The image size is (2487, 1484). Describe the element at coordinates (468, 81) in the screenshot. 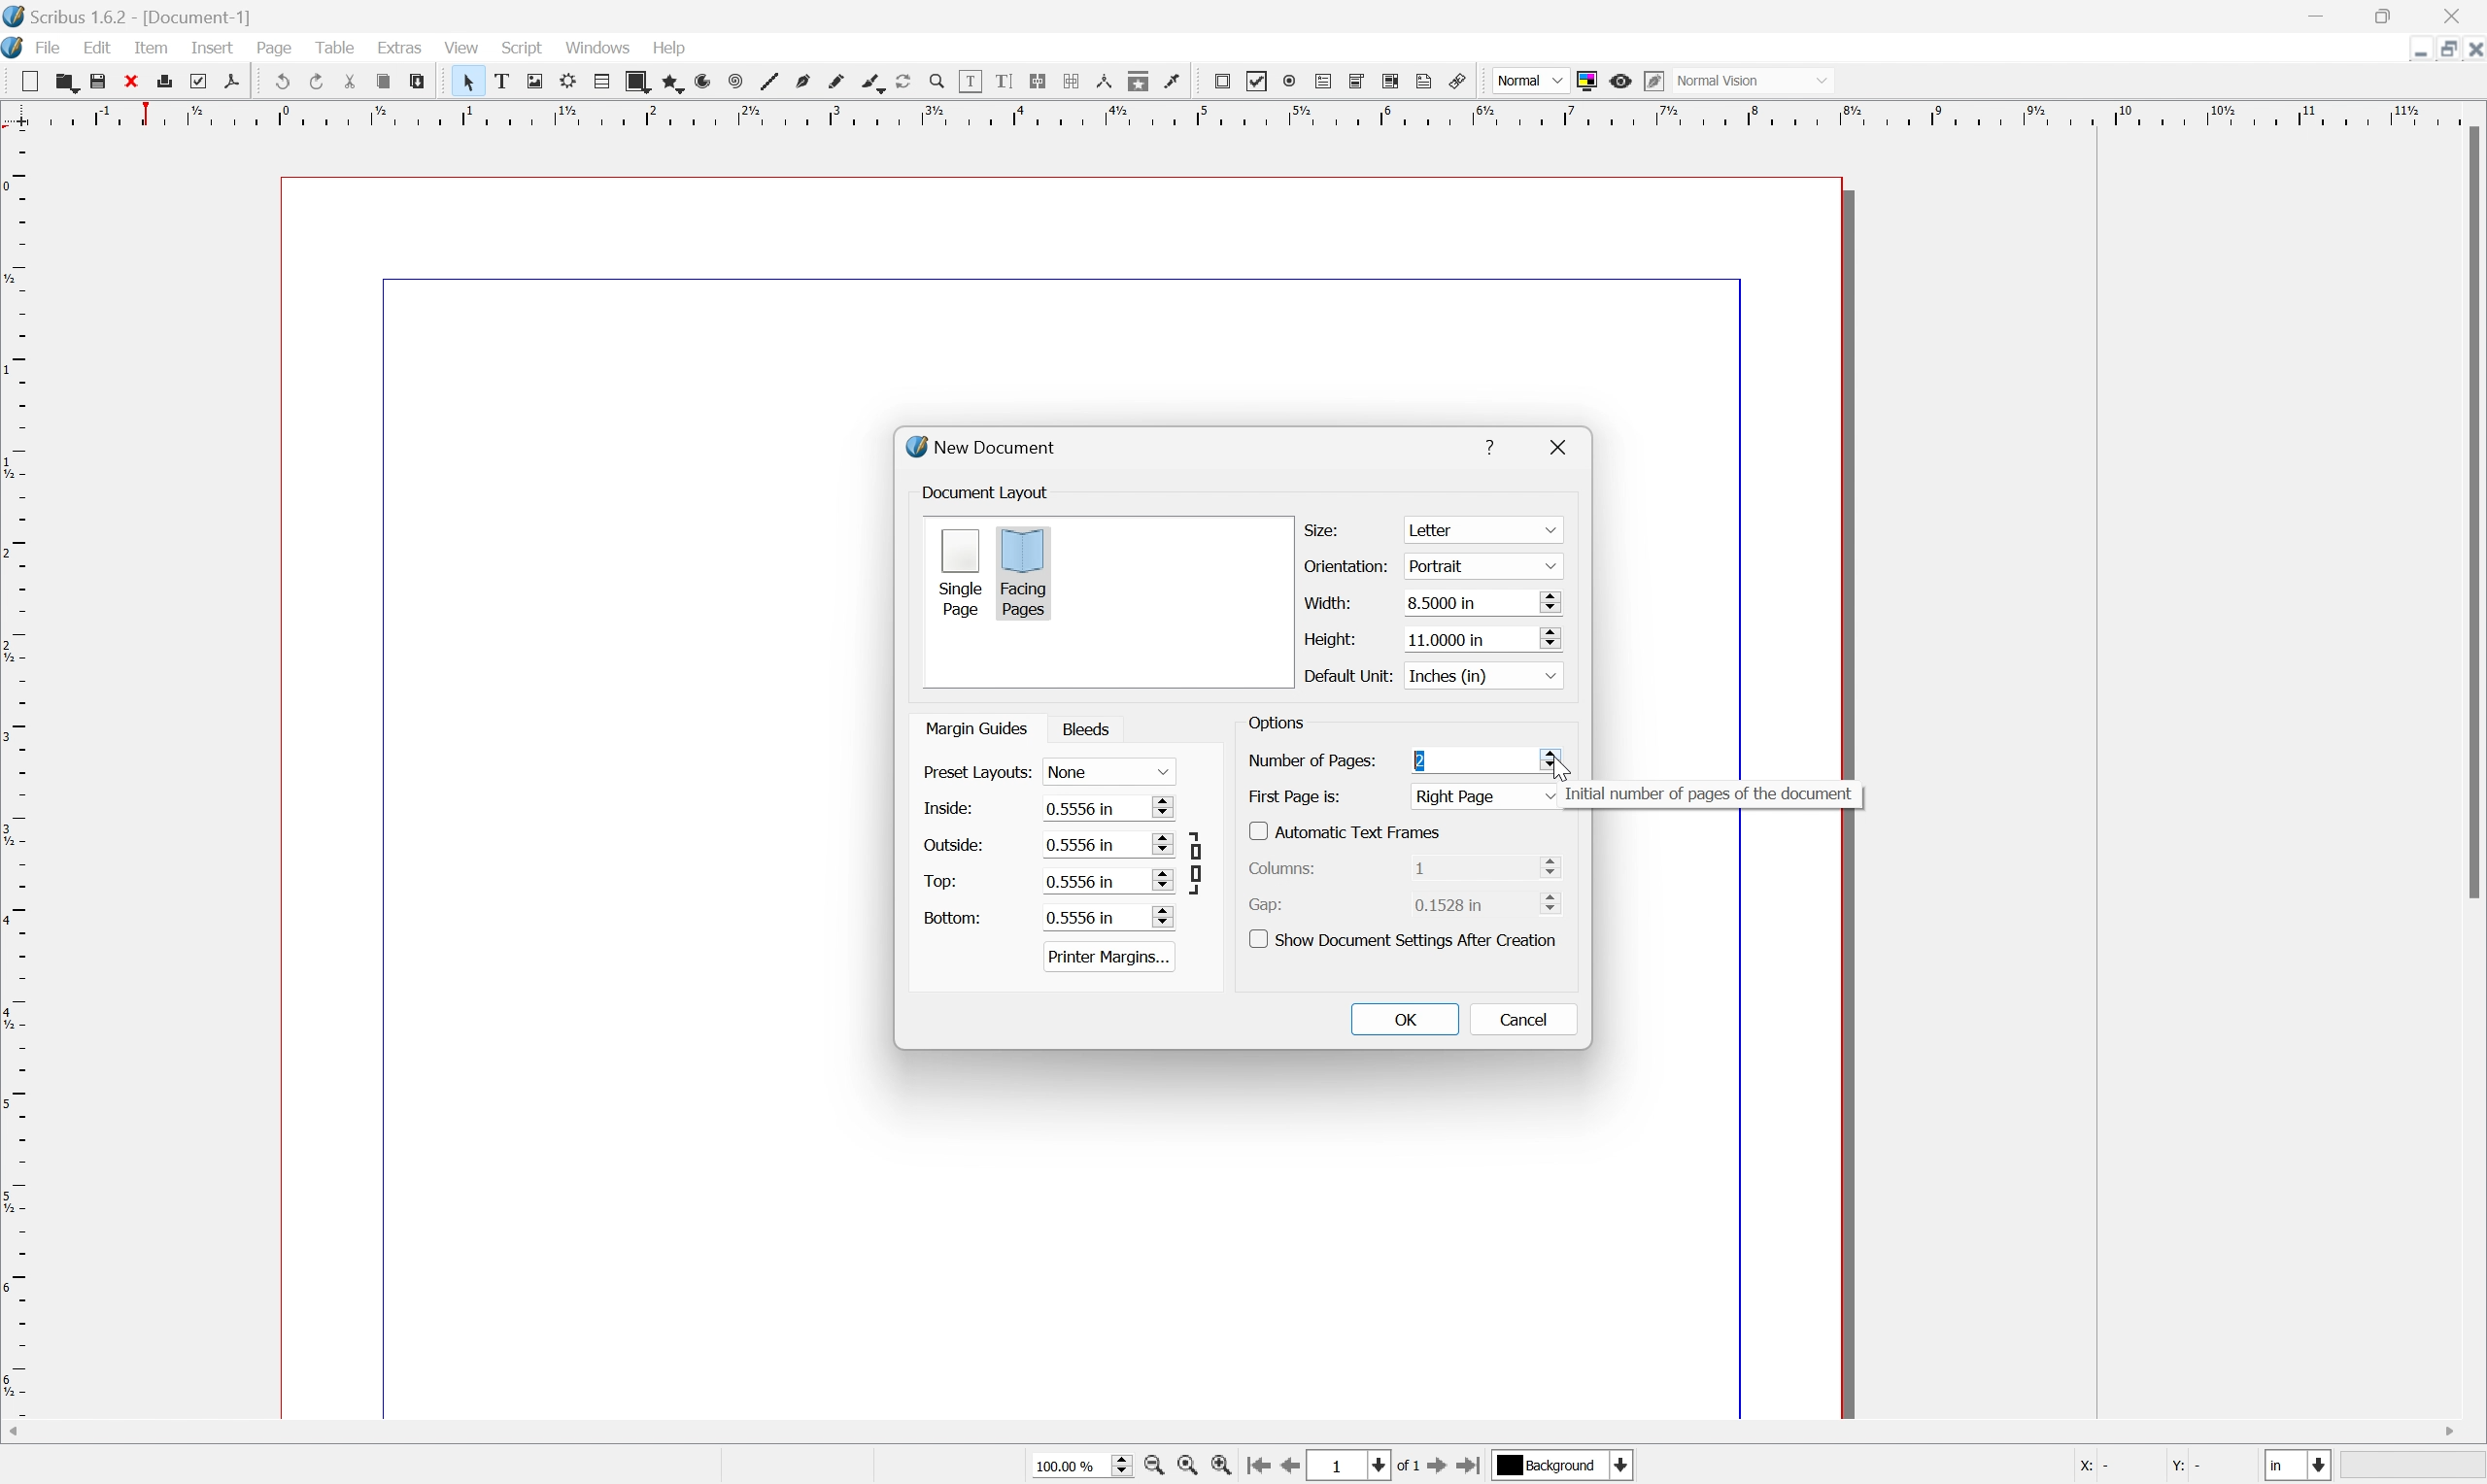

I see `Select item` at that location.